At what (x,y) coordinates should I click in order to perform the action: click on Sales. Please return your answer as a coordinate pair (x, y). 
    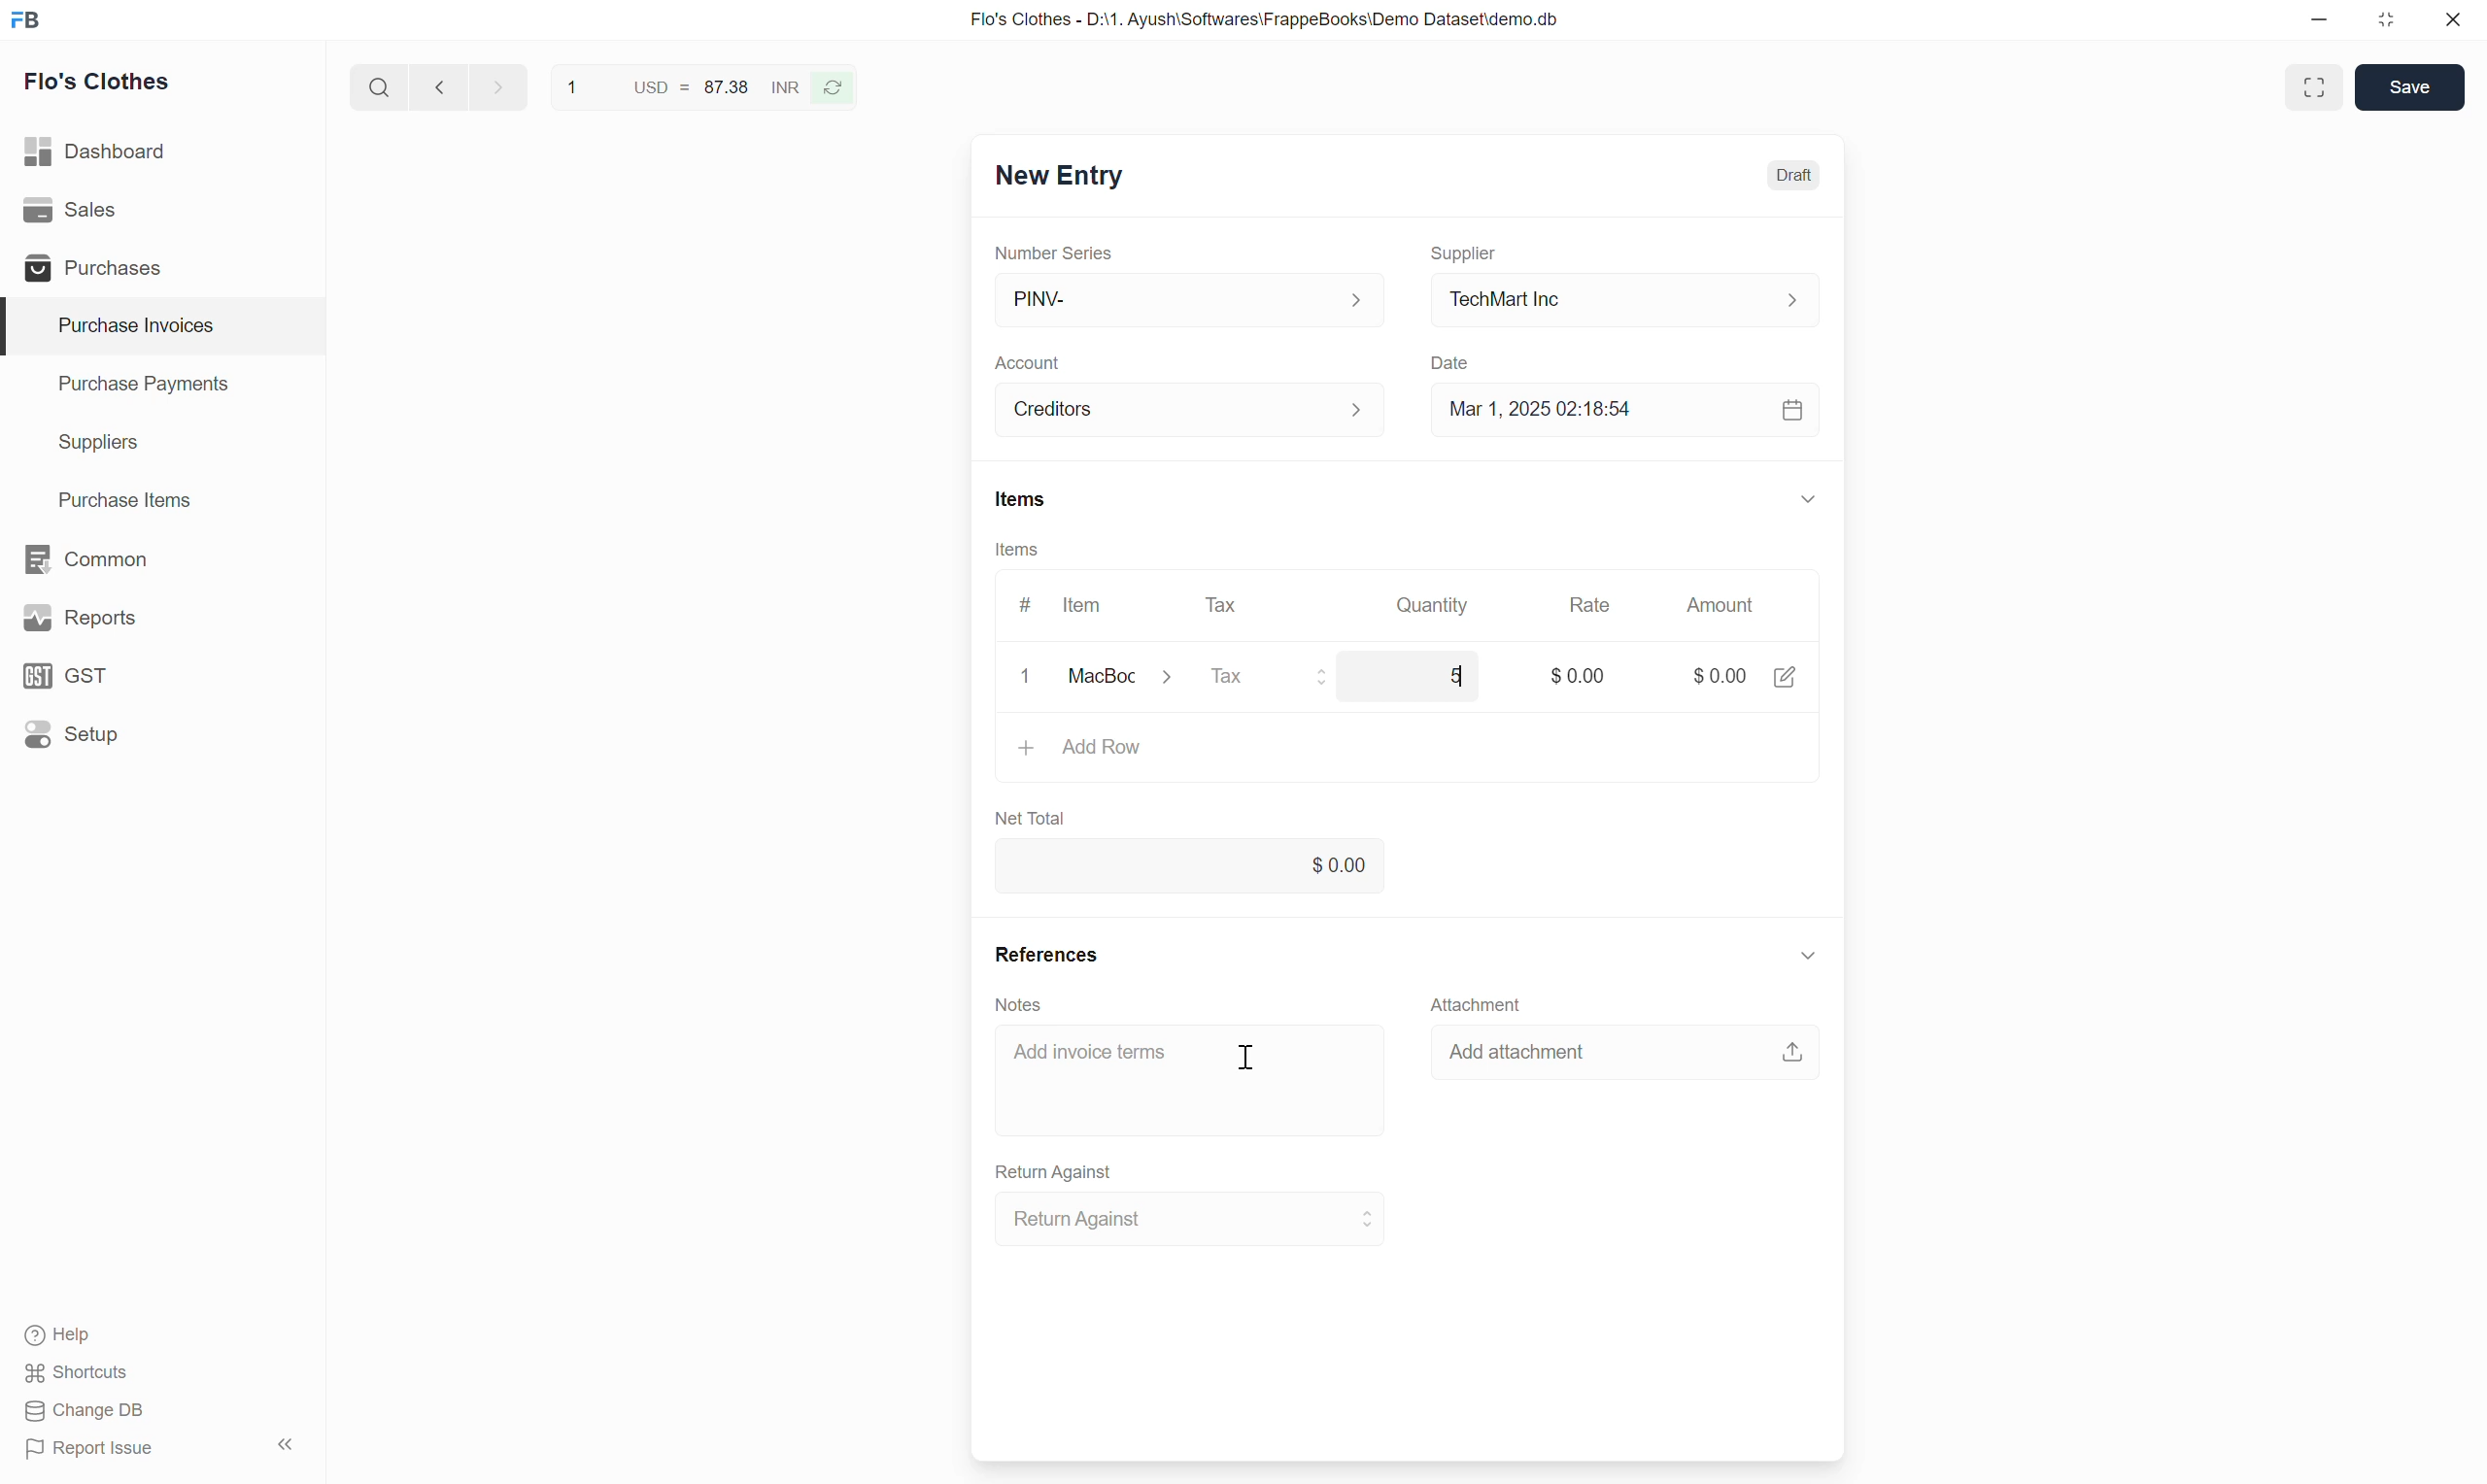
    Looking at the image, I should click on (162, 210).